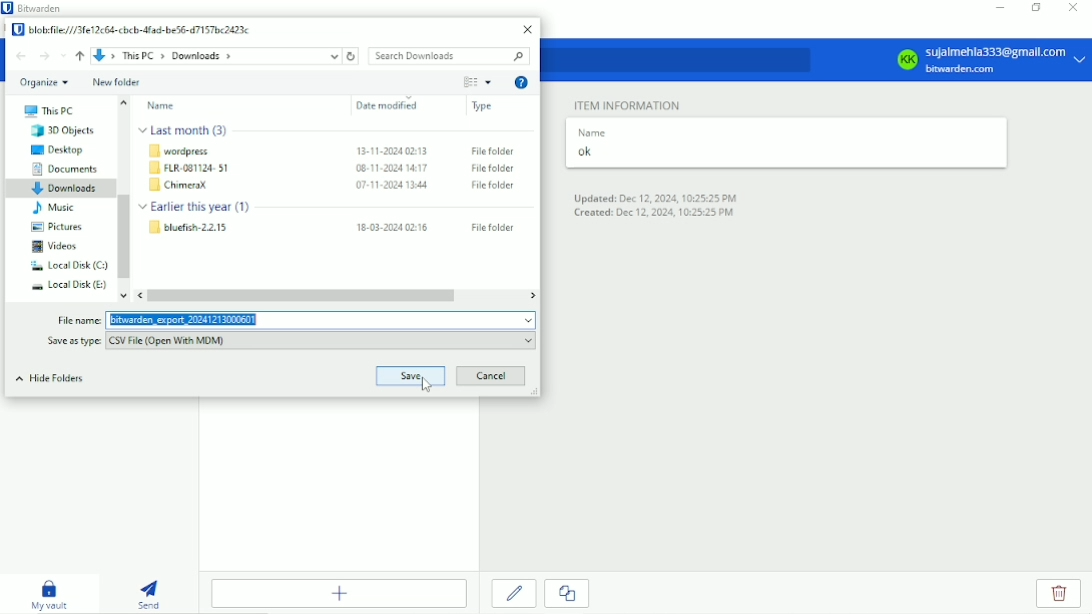 The image size is (1092, 614). Describe the element at coordinates (201, 207) in the screenshot. I see `Earlier this year` at that location.